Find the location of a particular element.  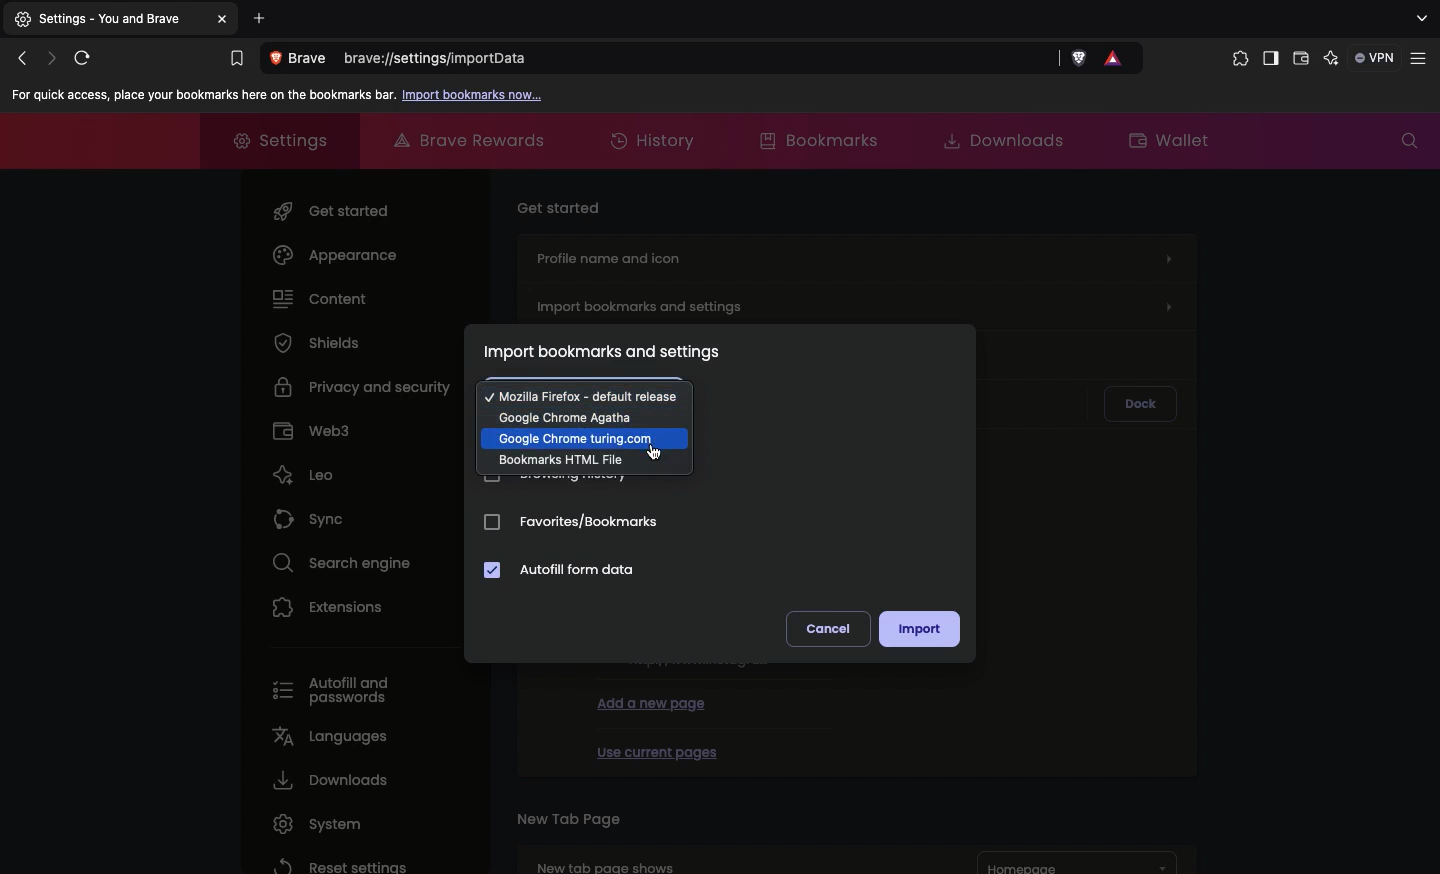

New tab page shows is located at coordinates (720, 858).